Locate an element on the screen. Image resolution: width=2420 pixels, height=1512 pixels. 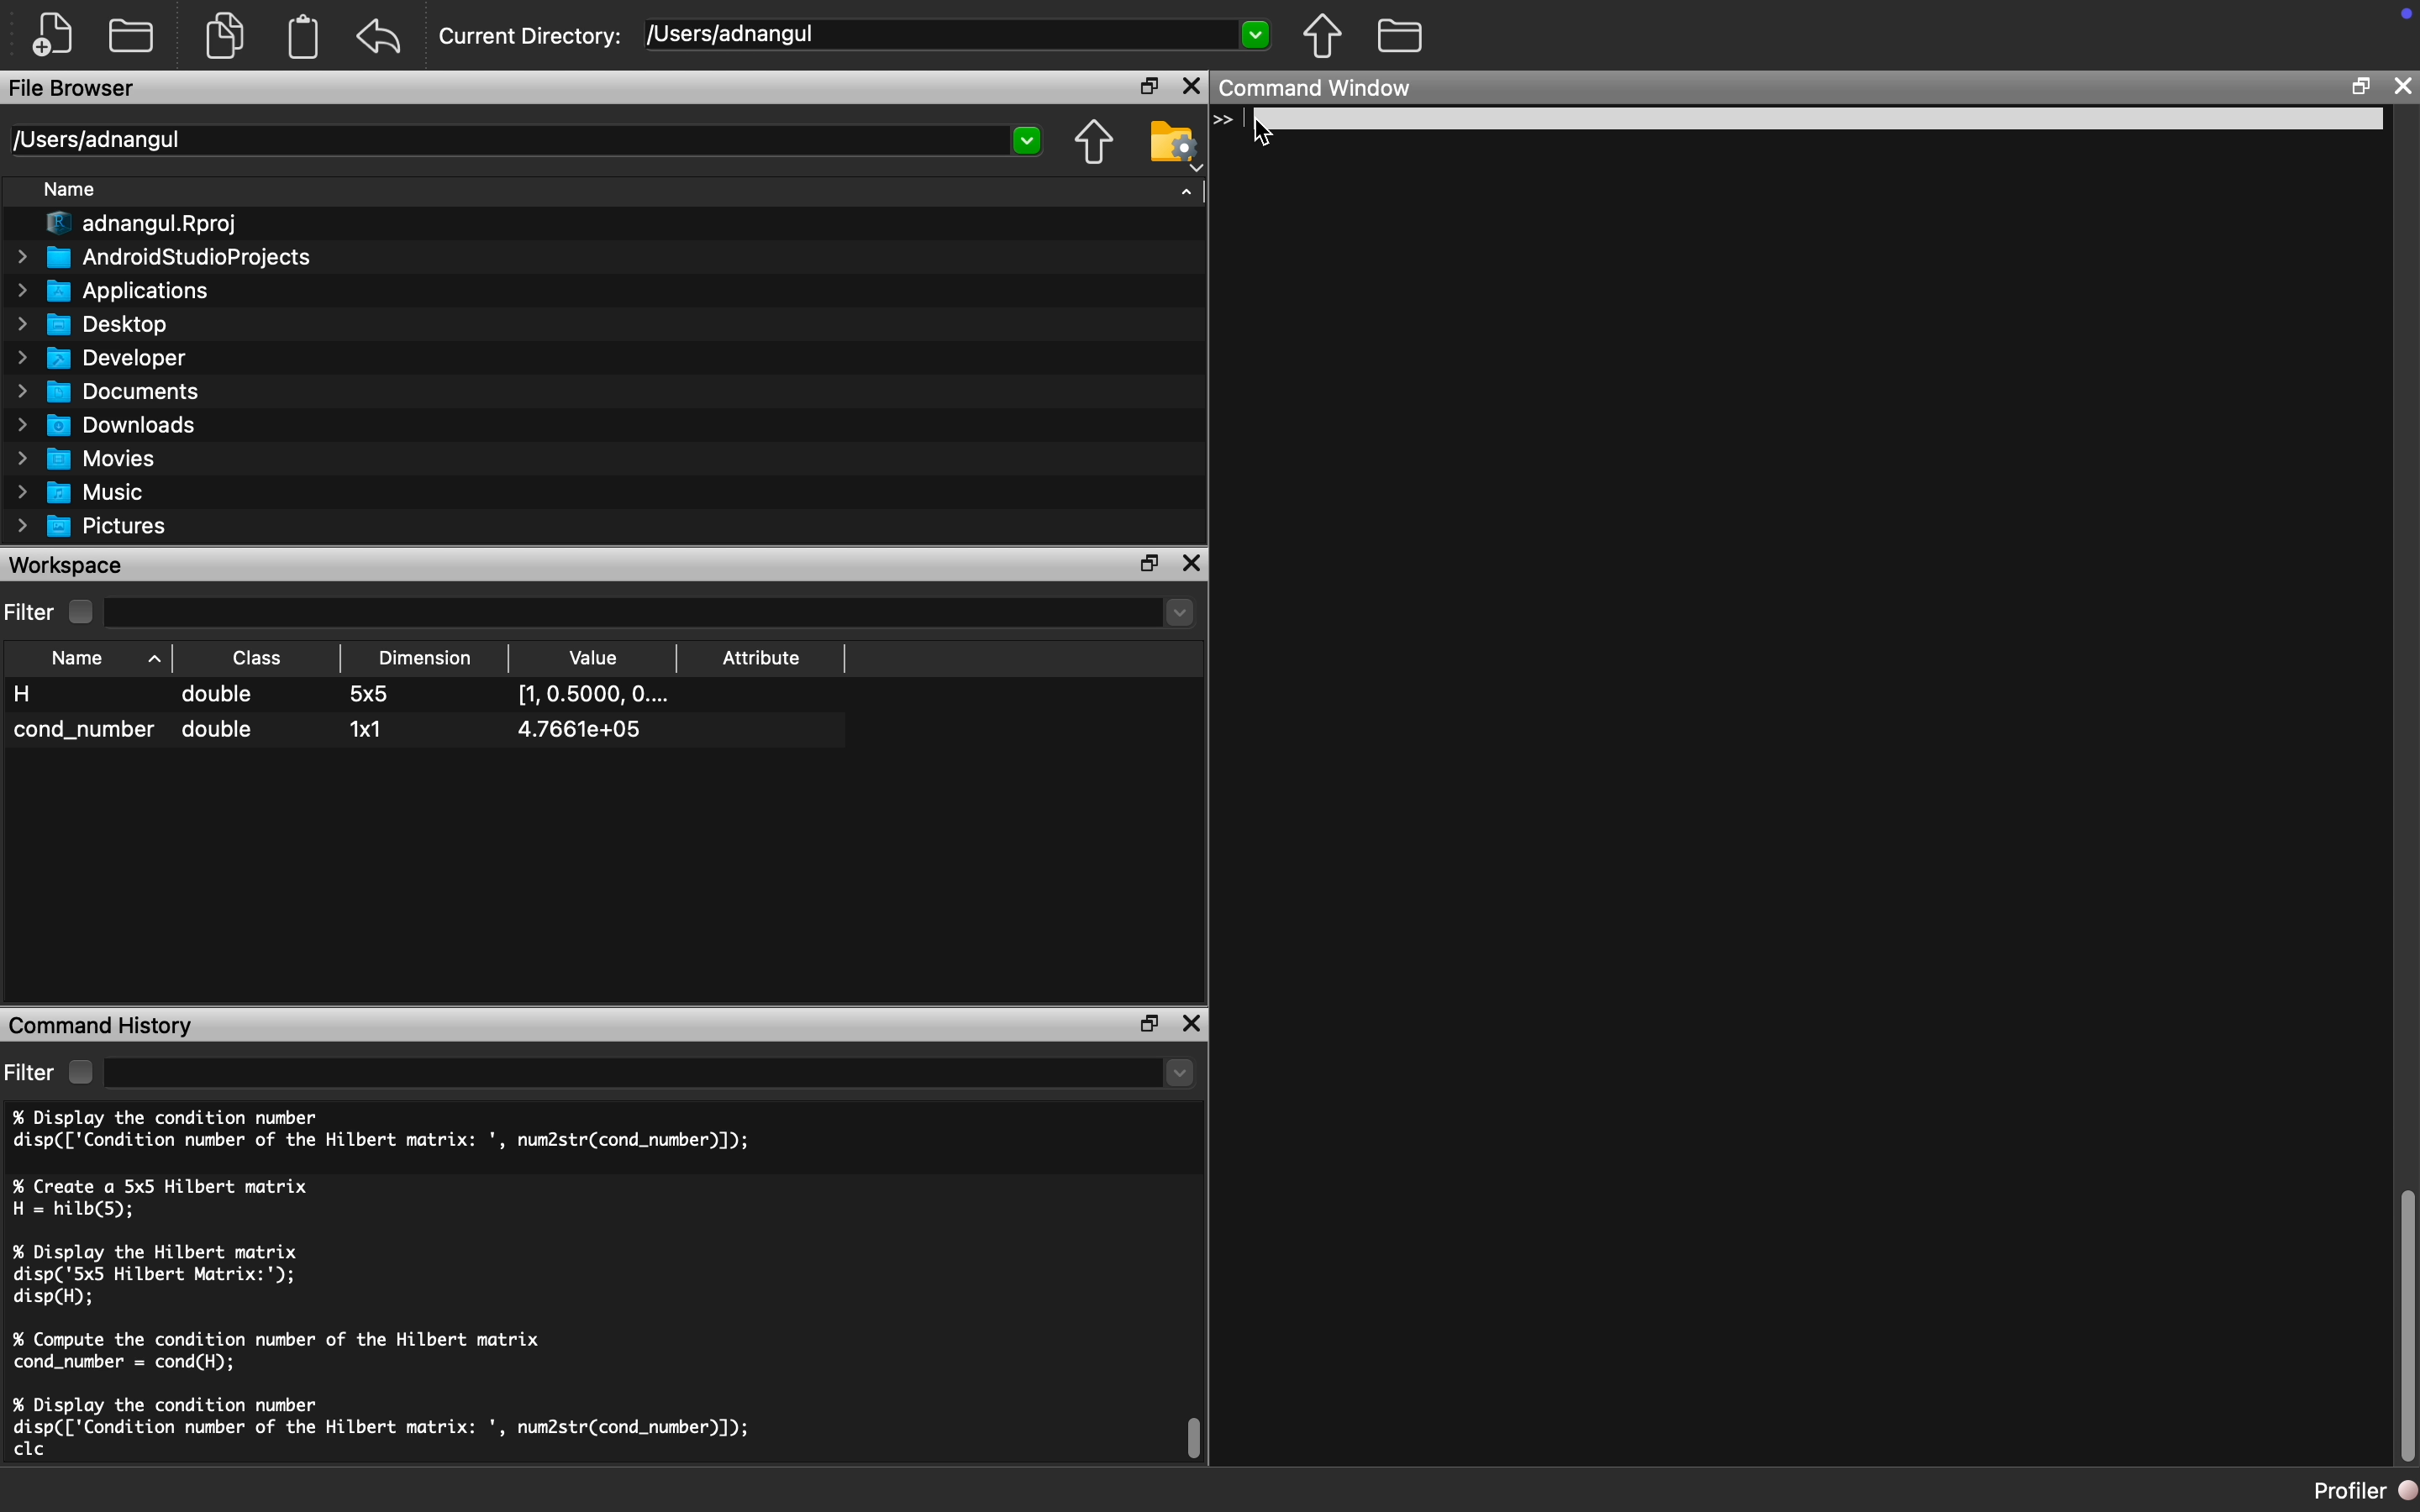
Redo is located at coordinates (381, 36).